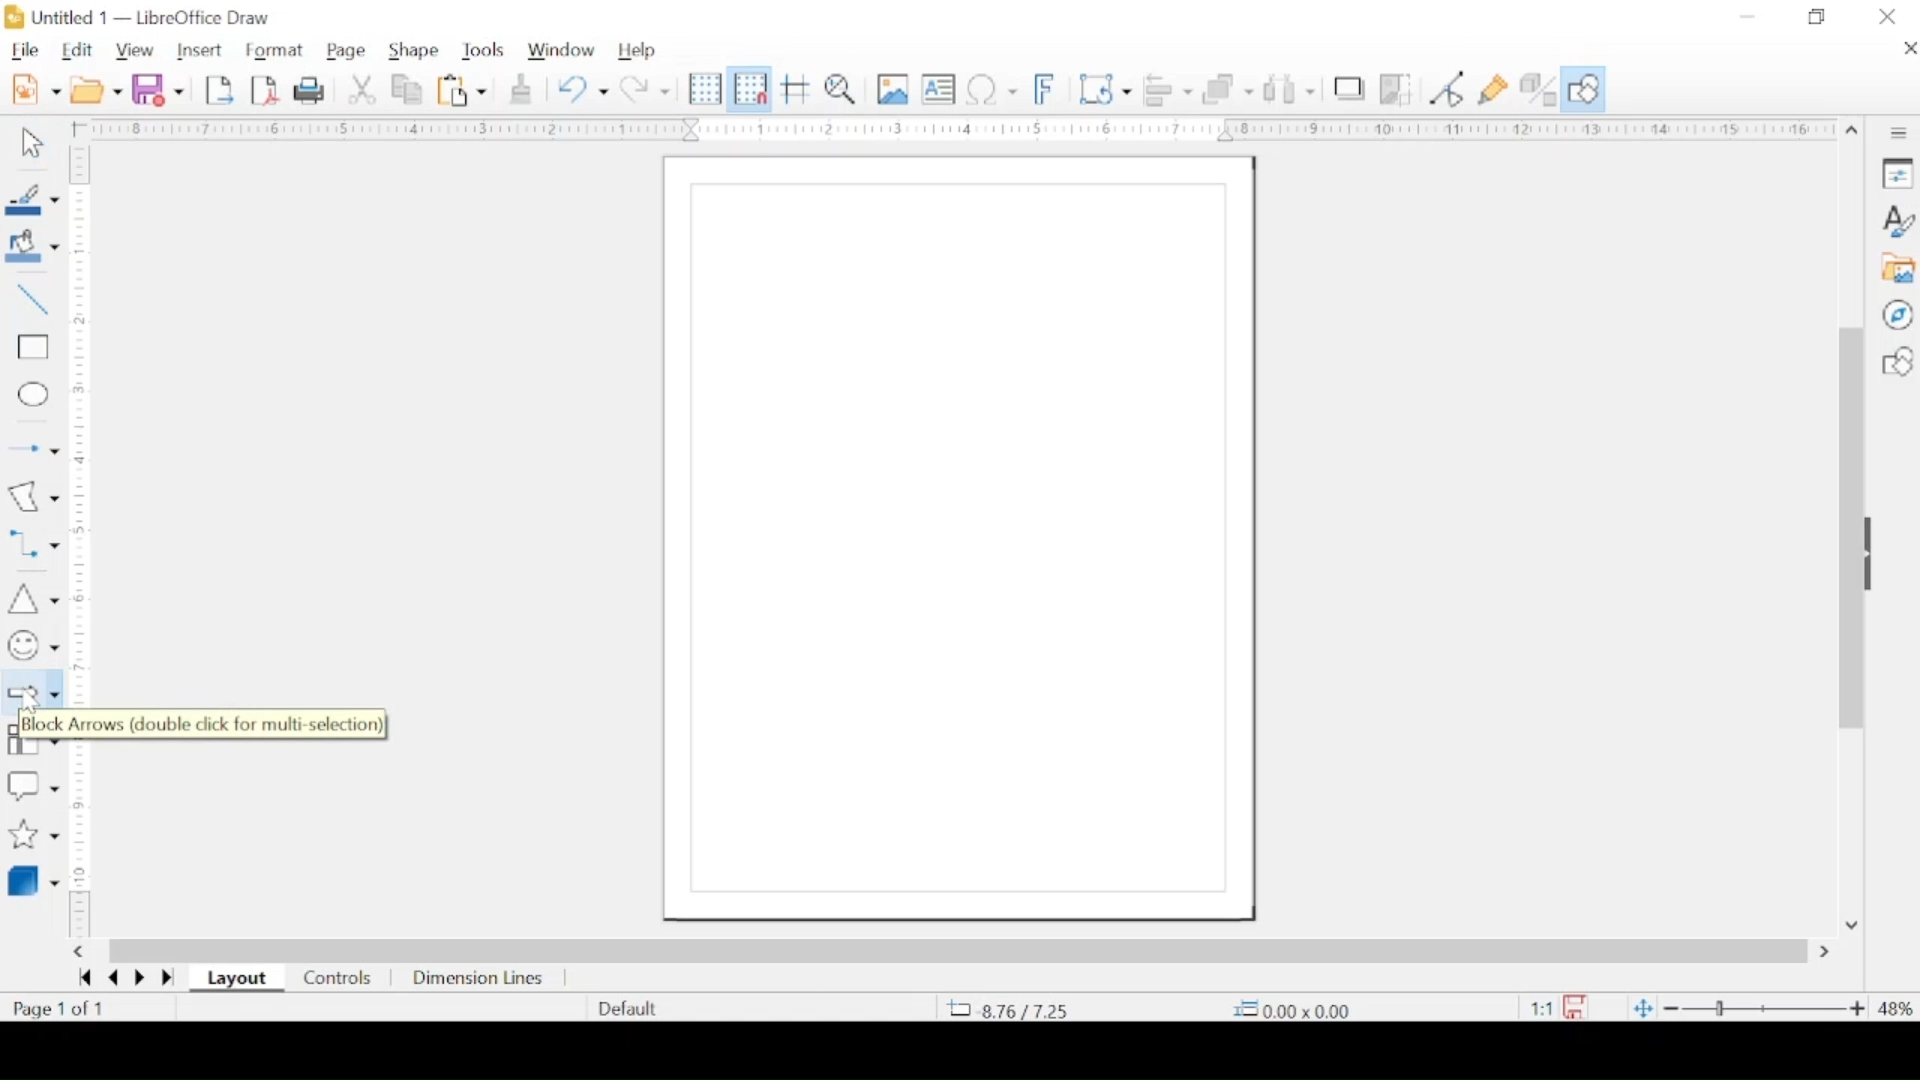 The width and height of the screenshot is (1920, 1080). What do you see at coordinates (1494, 89) in the screenshot?
I see `show gluepoint functions` at bounding box center [1494, 89].